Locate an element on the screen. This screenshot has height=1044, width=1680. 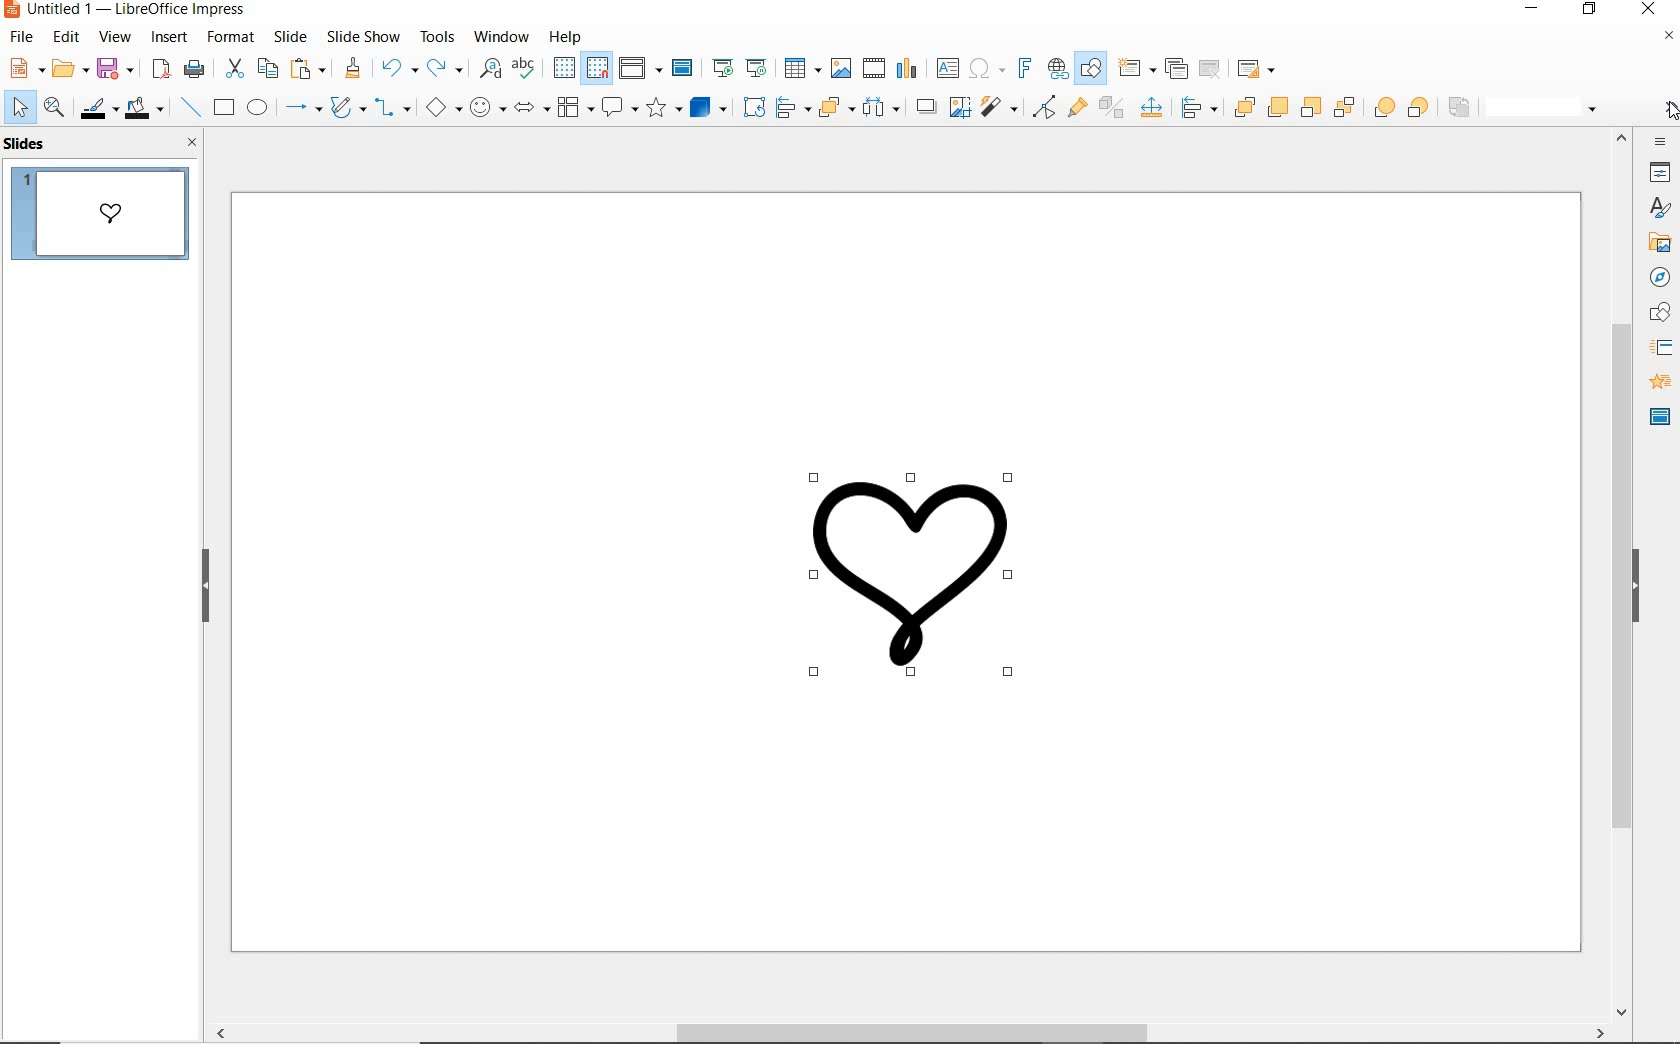
 is located at coordinates (1151, 108).